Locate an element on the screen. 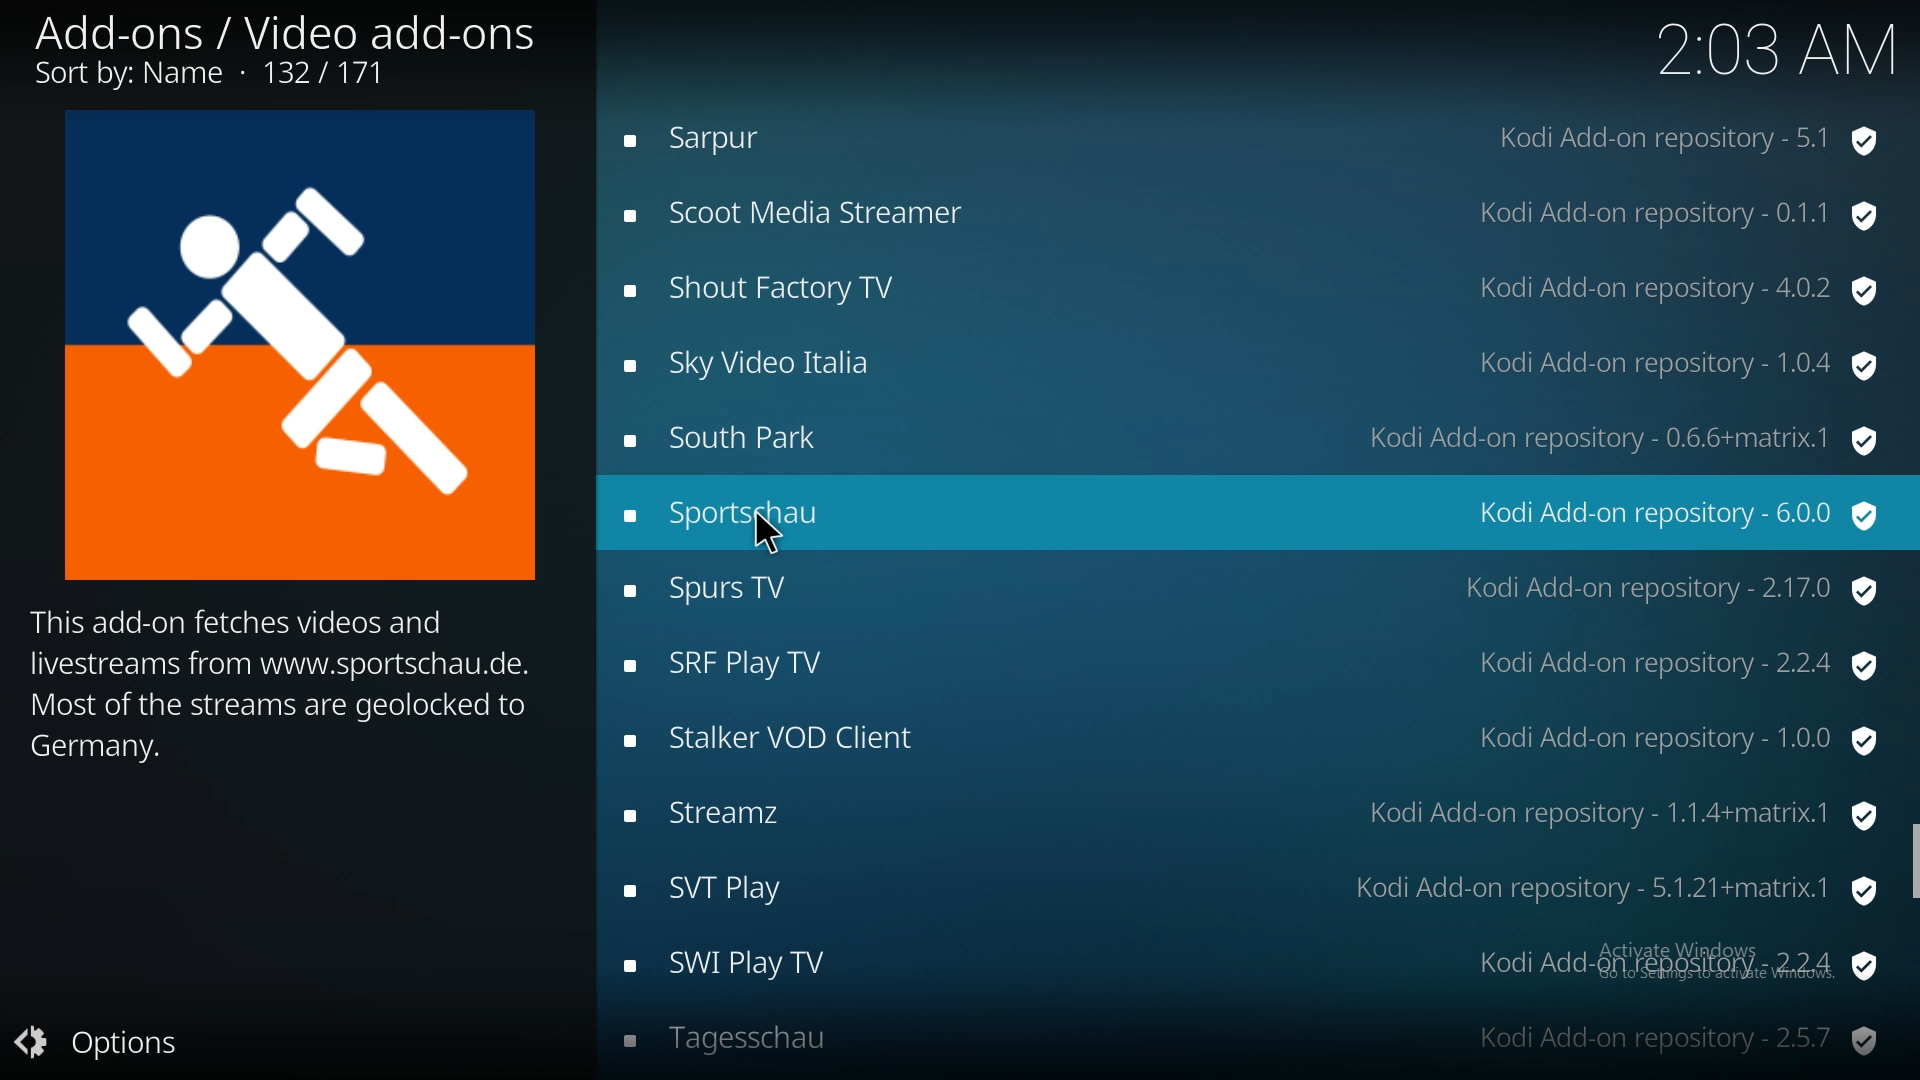 The height and width of the screenshot is (1080, 1920). spurs tv is located at coordinates (1256, 593).